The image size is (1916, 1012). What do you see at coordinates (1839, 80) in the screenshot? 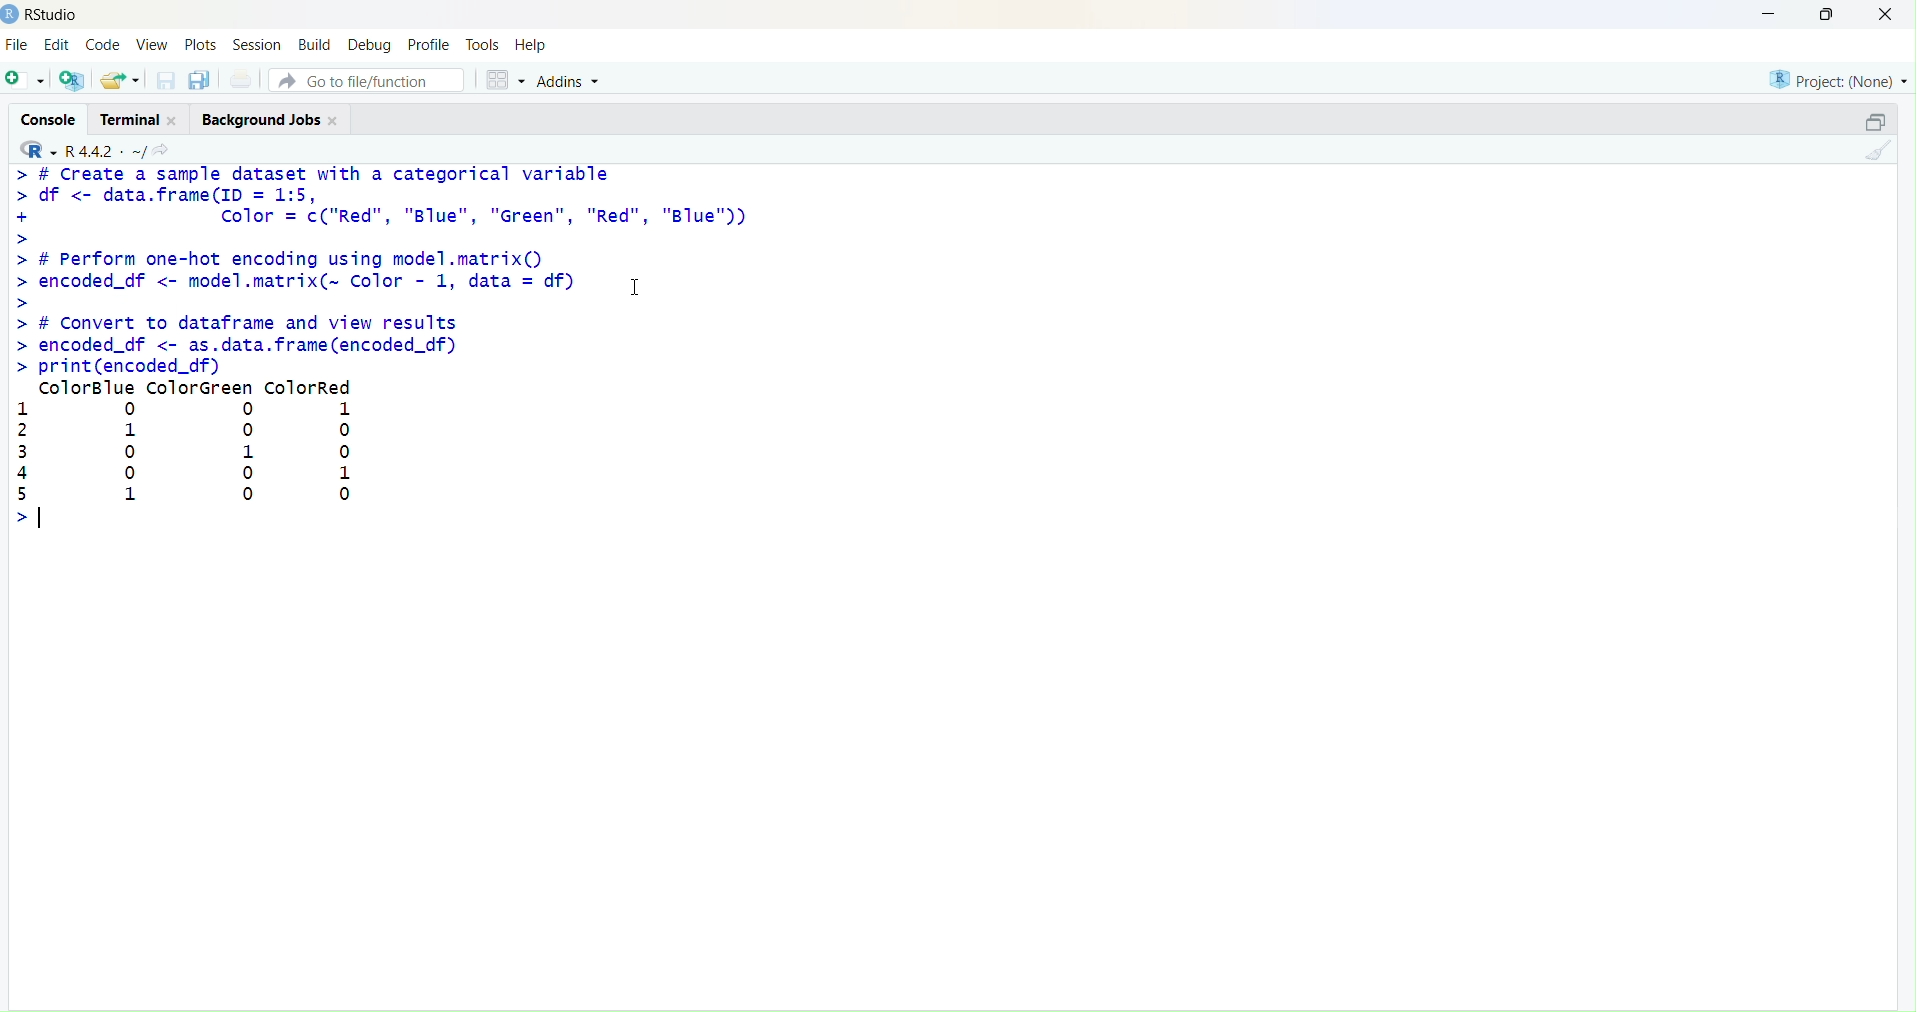
I see `project (none)` at bounding box center [1839, 80].